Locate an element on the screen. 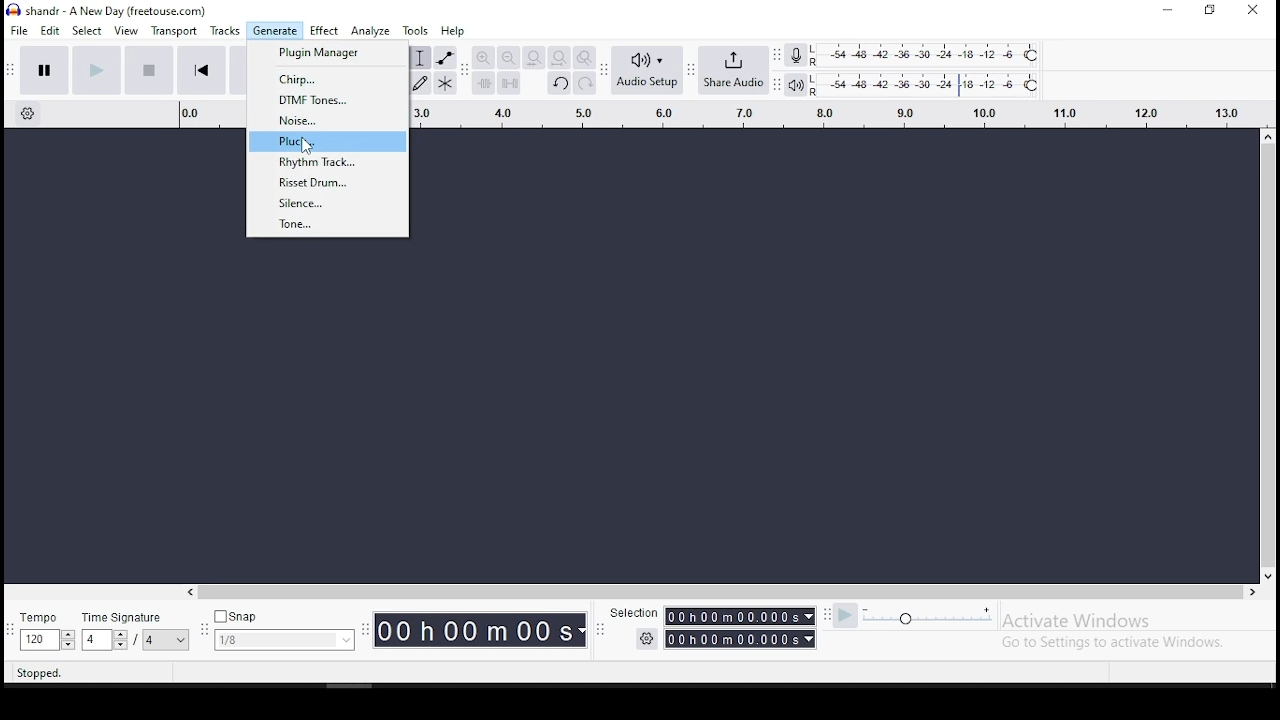 This screenshot has height=720, width=1280. plugin manager is located at coordinates (329, 54).